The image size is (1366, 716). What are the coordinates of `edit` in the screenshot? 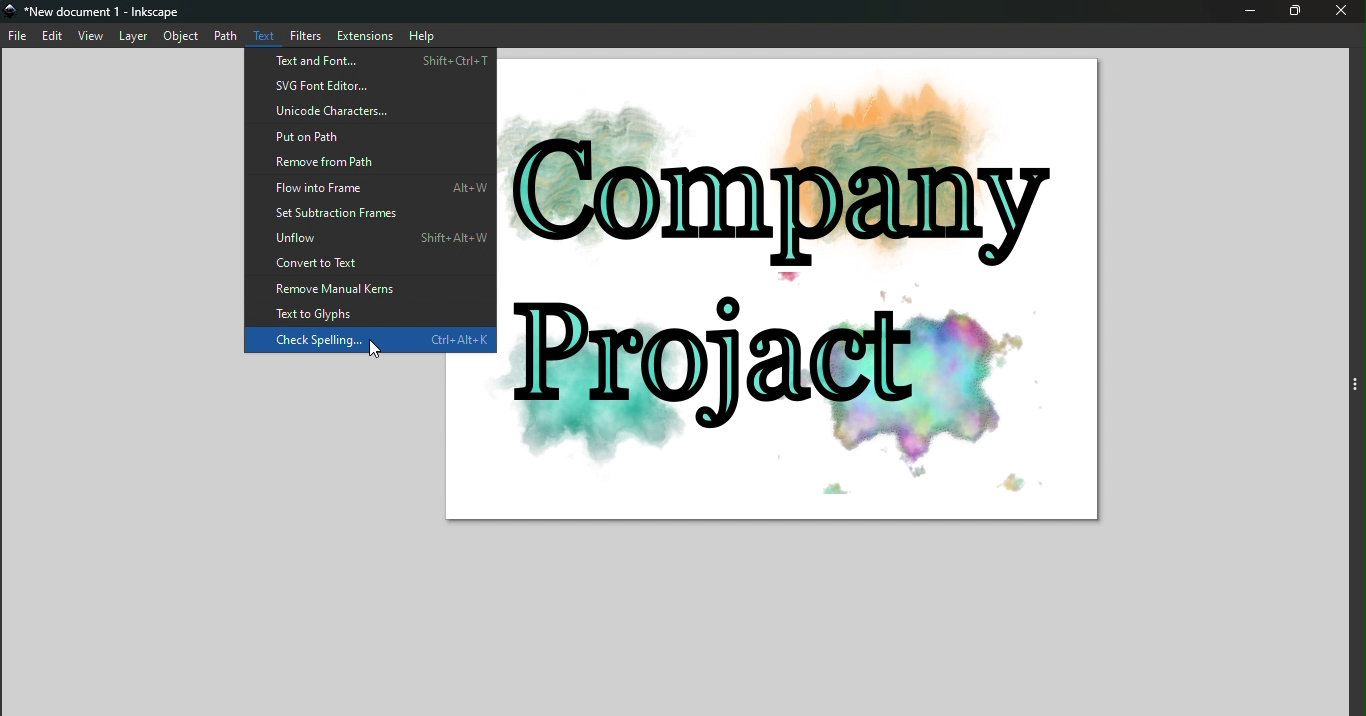 It's located at (56, 38).